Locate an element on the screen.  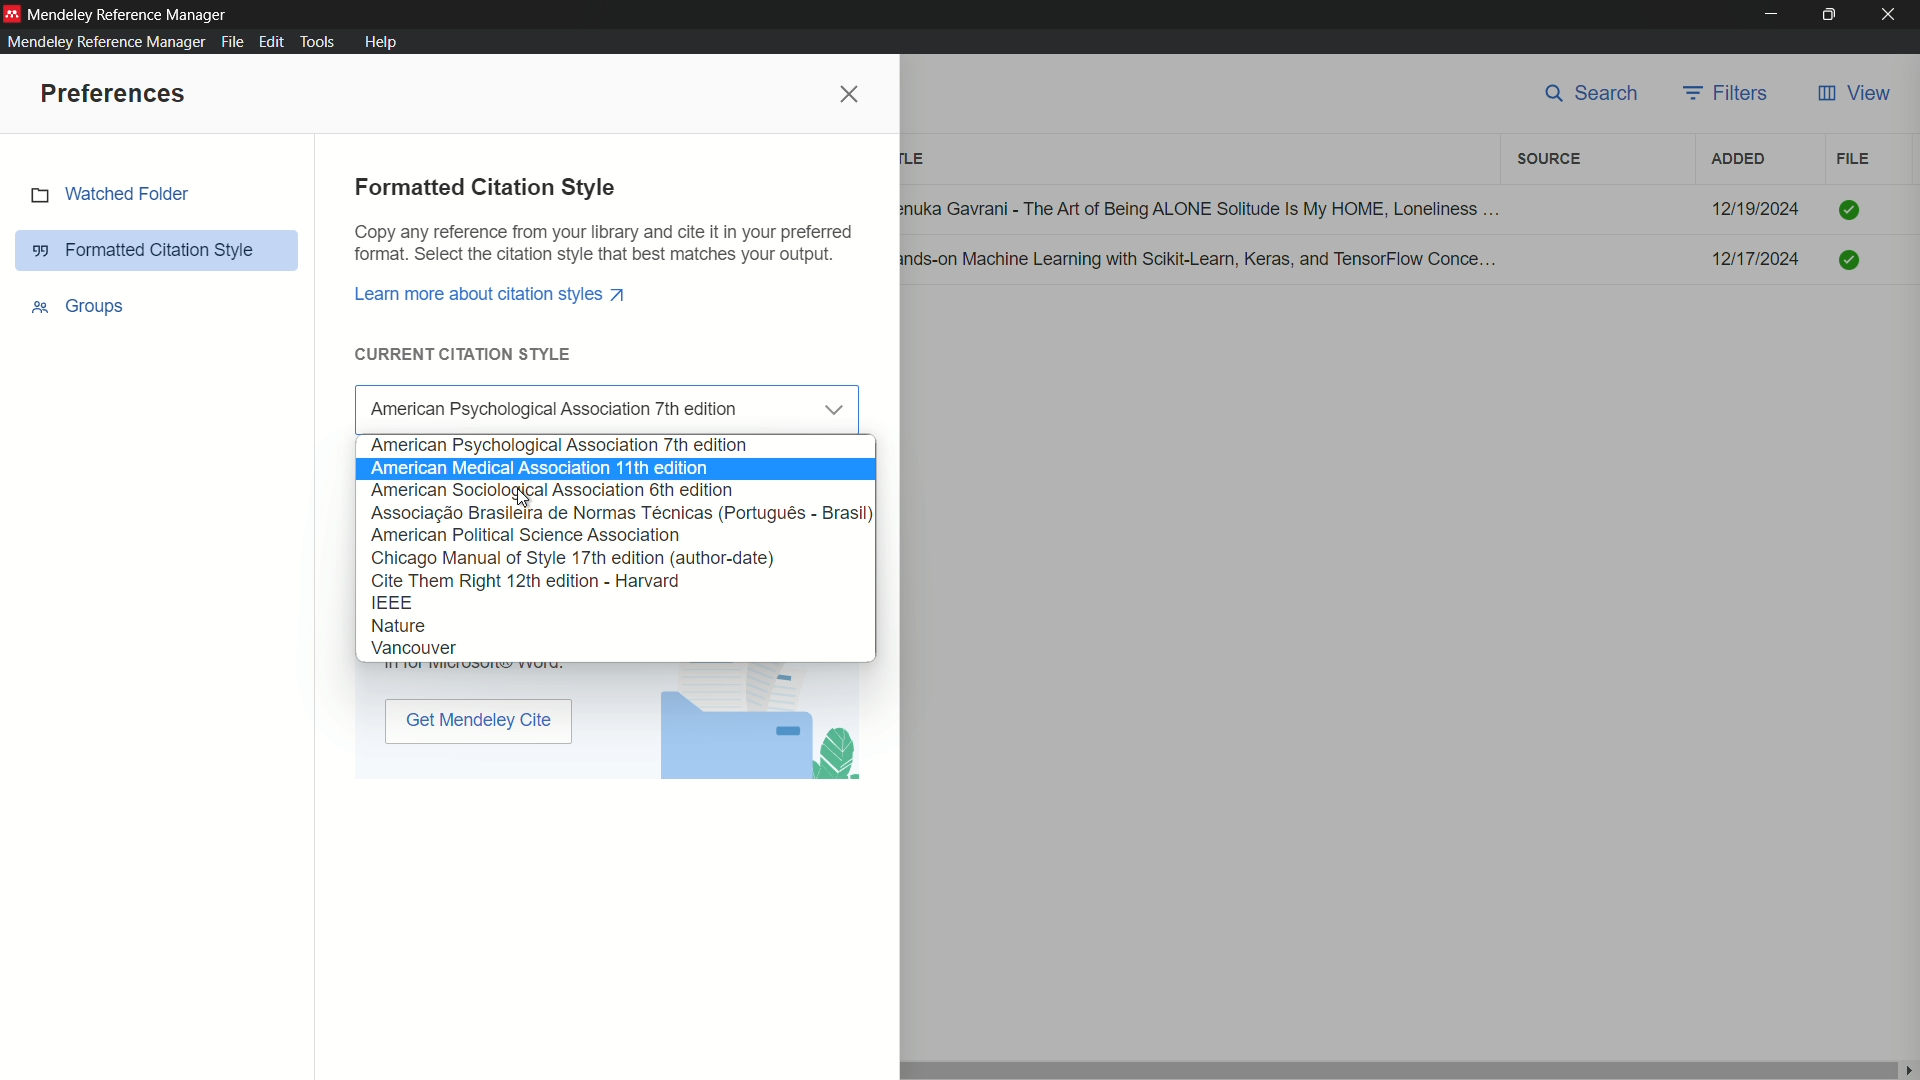
maximize is located at coordinates (1831, 15).